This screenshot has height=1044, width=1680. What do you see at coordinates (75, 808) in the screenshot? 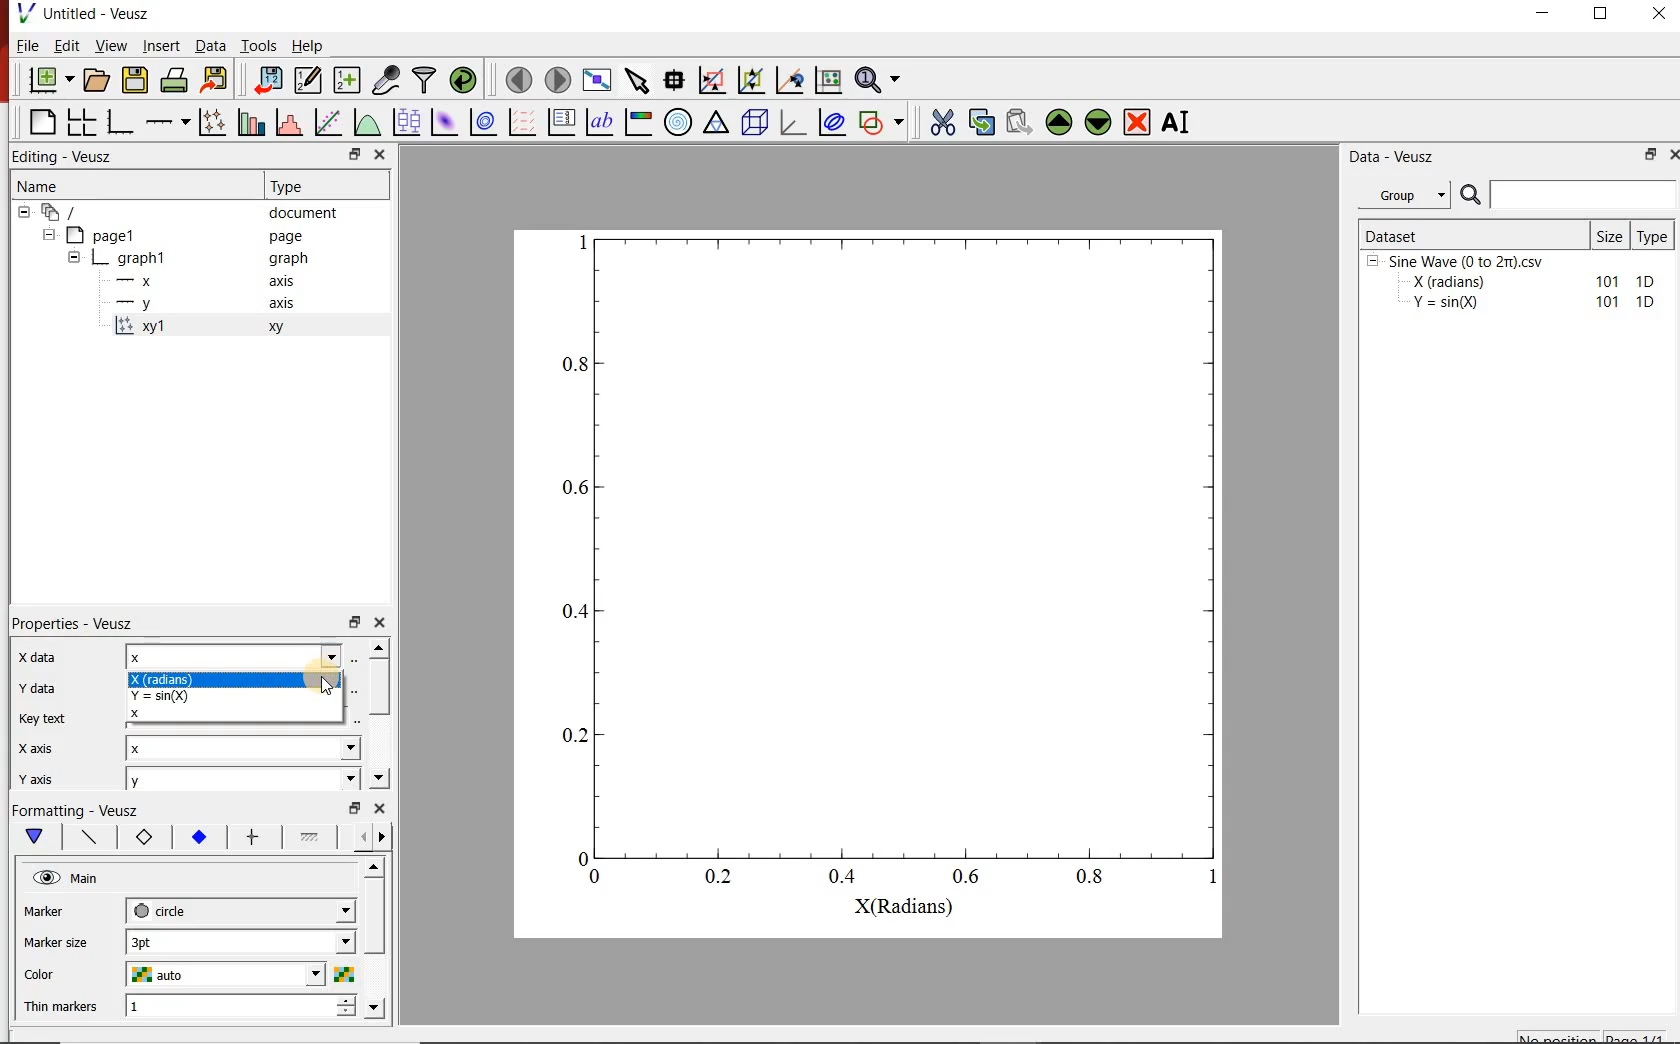
I see `Formatting - Veusz` at bounding box center [75, 808].